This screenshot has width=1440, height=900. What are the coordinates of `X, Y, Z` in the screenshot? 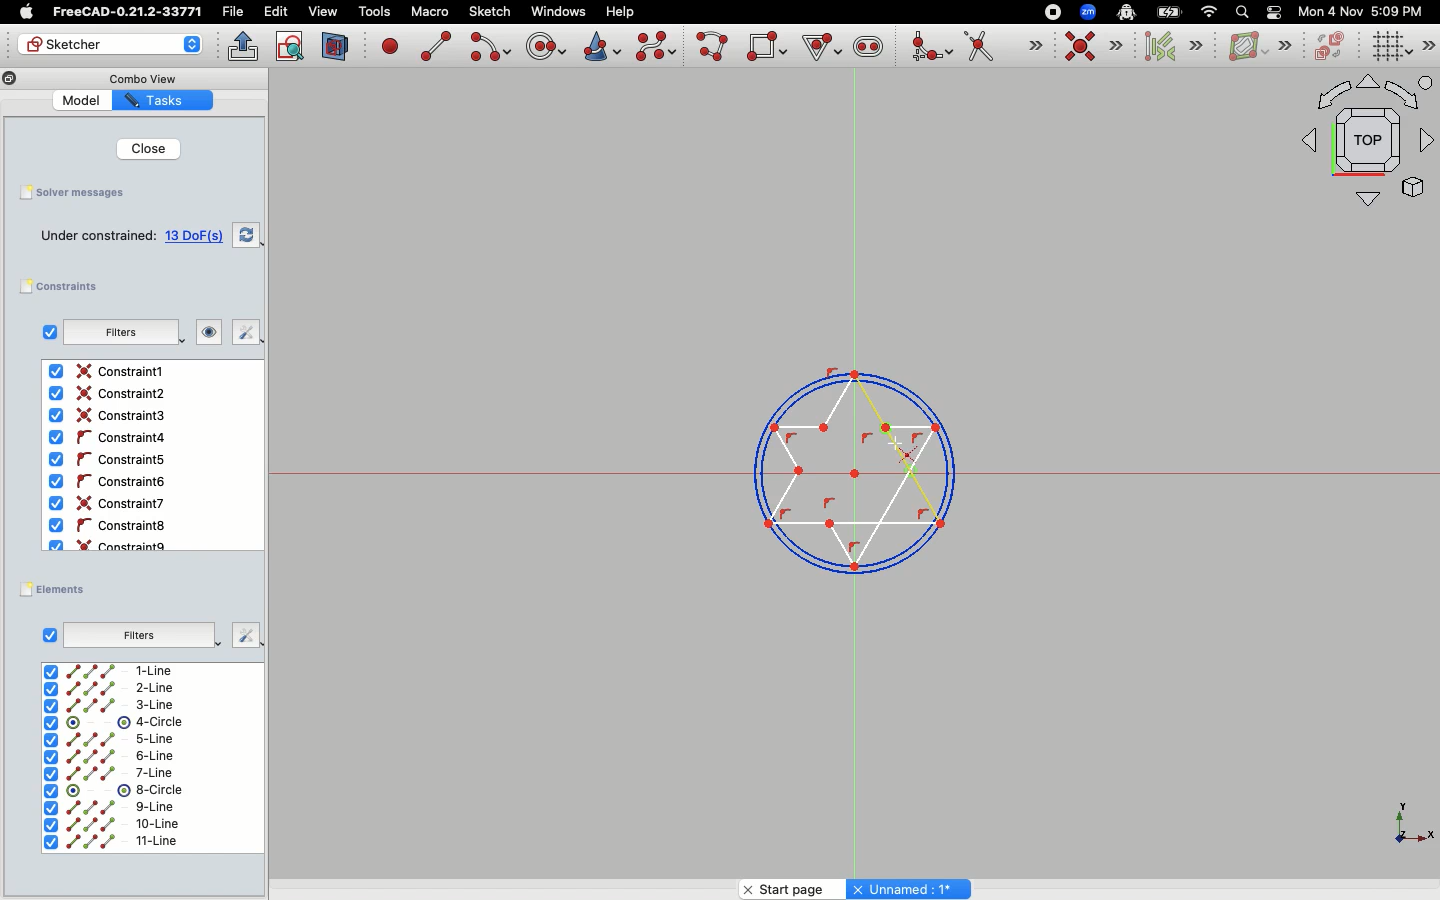 It's located at (1401, 829).